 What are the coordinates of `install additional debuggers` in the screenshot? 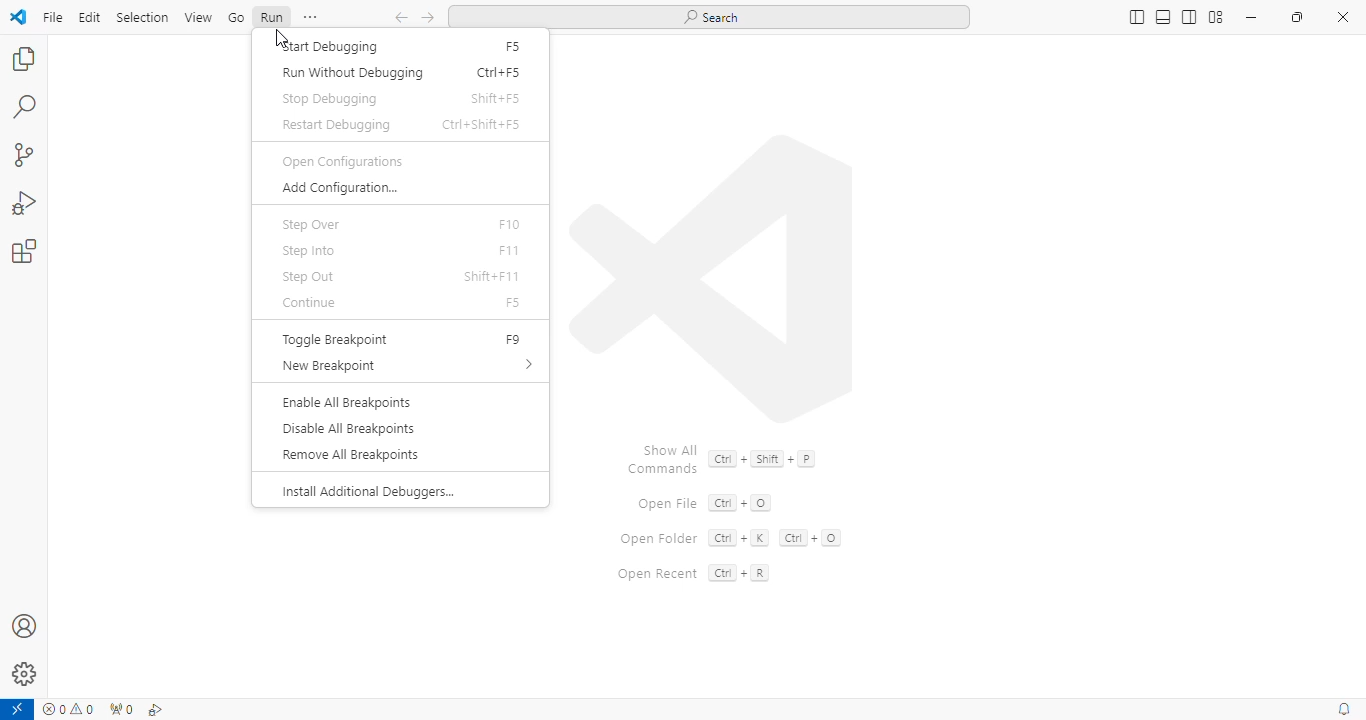 It's located at (367, 493).